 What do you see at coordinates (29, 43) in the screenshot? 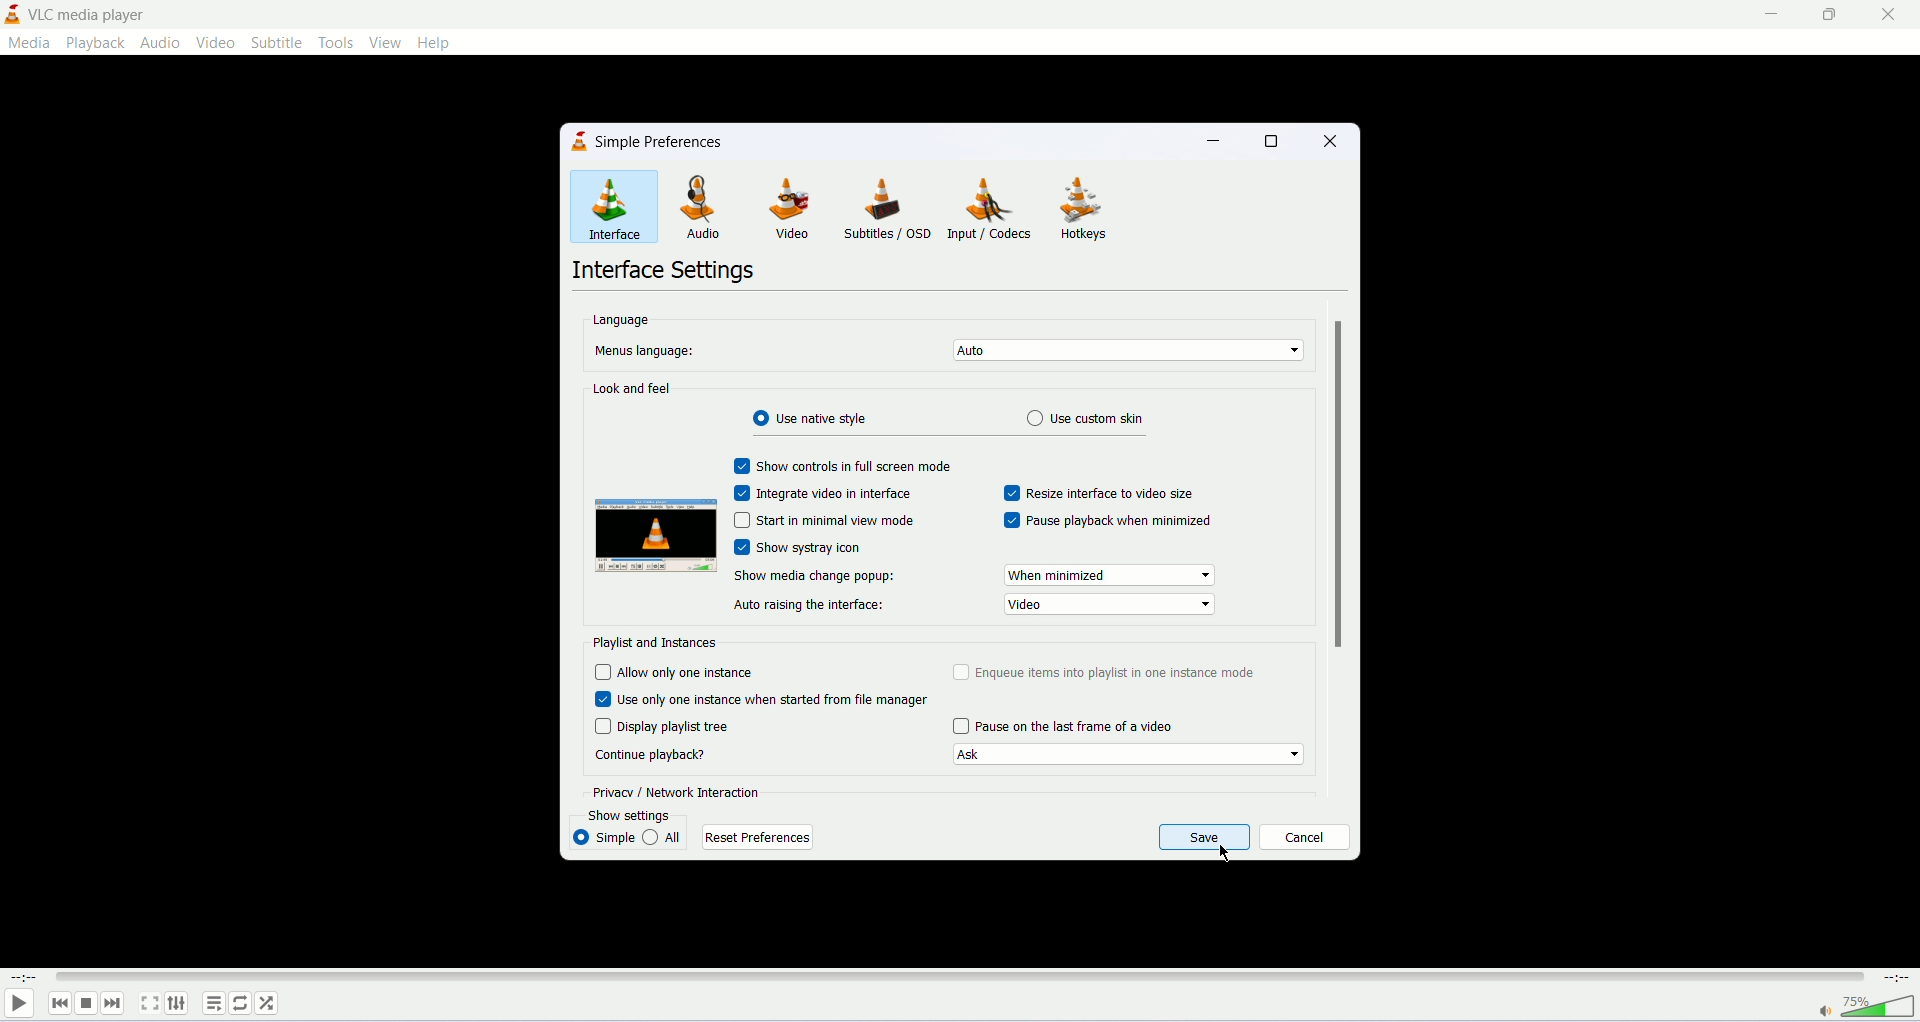
I see `media` at bounding box center [29, 43].